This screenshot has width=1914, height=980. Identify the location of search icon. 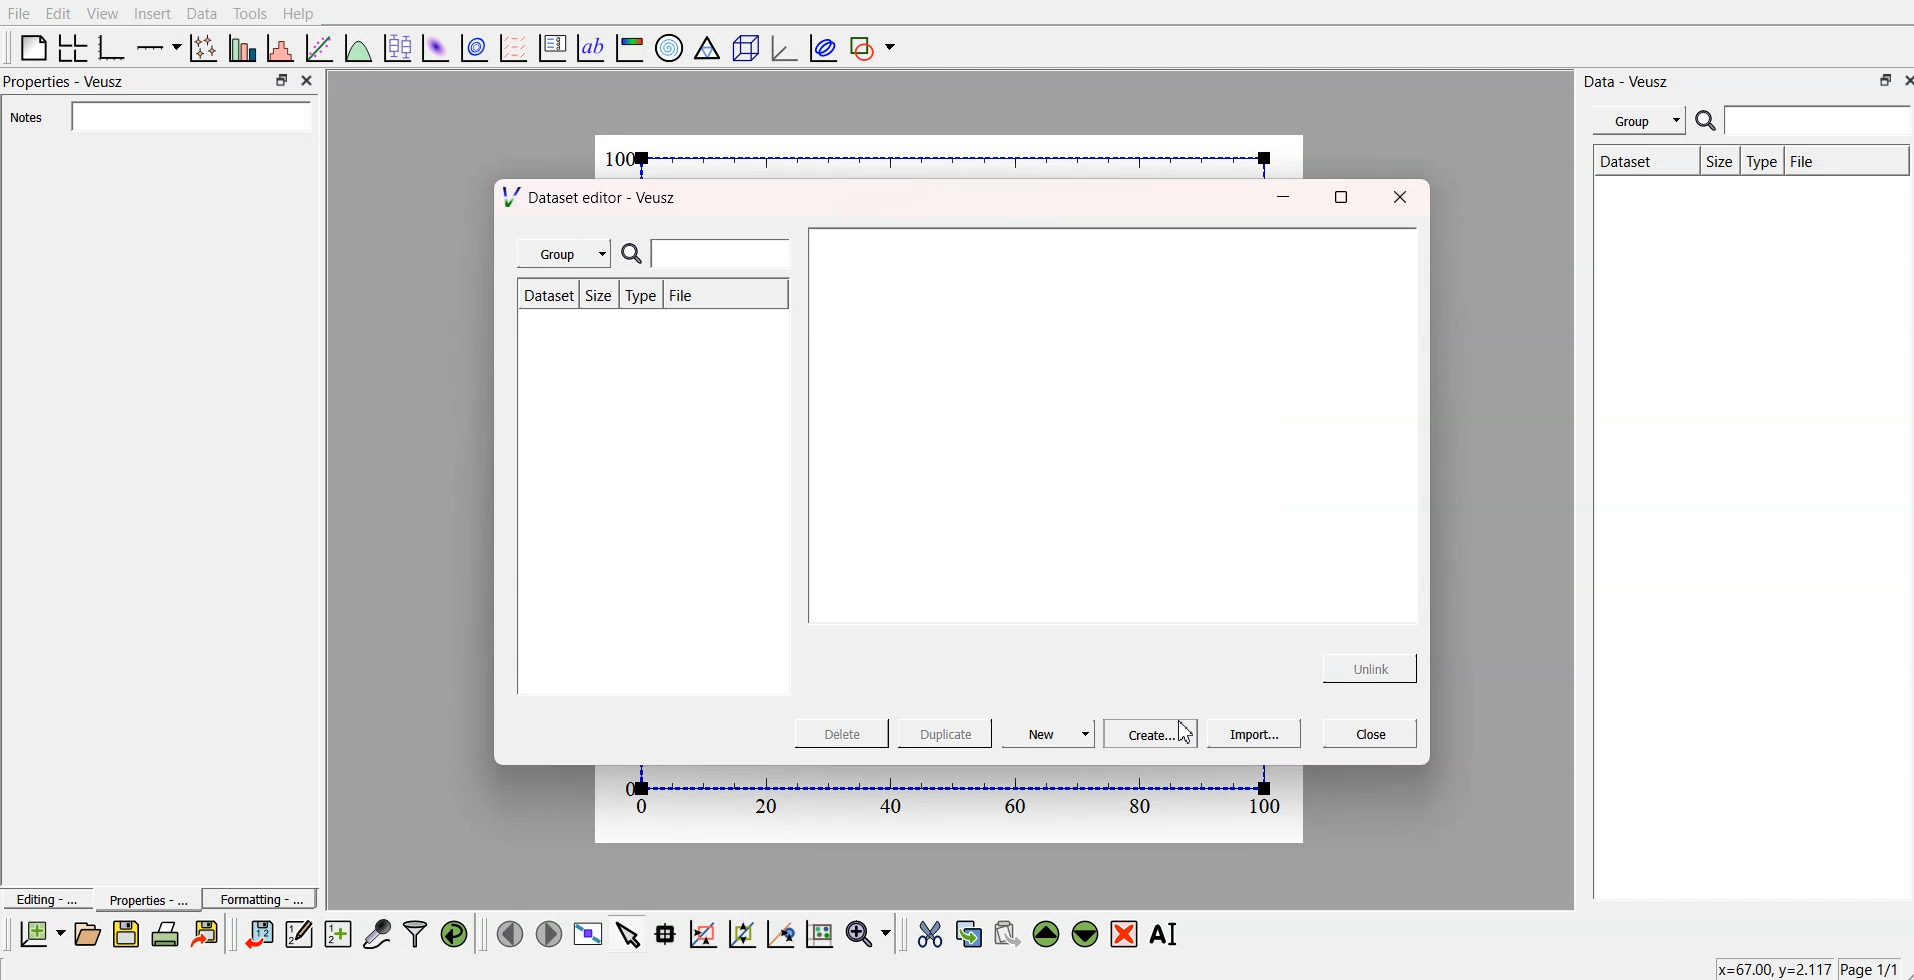
(1705, 123).